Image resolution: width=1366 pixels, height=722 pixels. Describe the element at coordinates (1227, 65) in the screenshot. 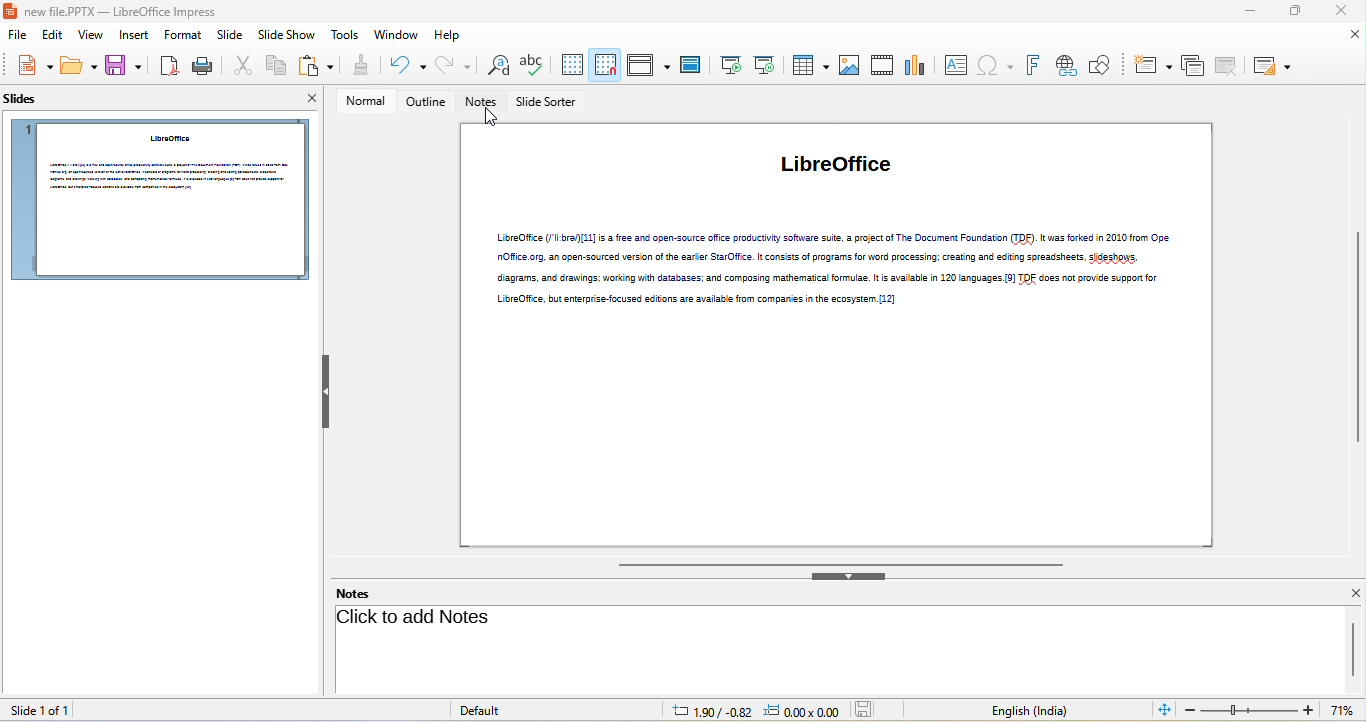

I see `delete slide` at that location.